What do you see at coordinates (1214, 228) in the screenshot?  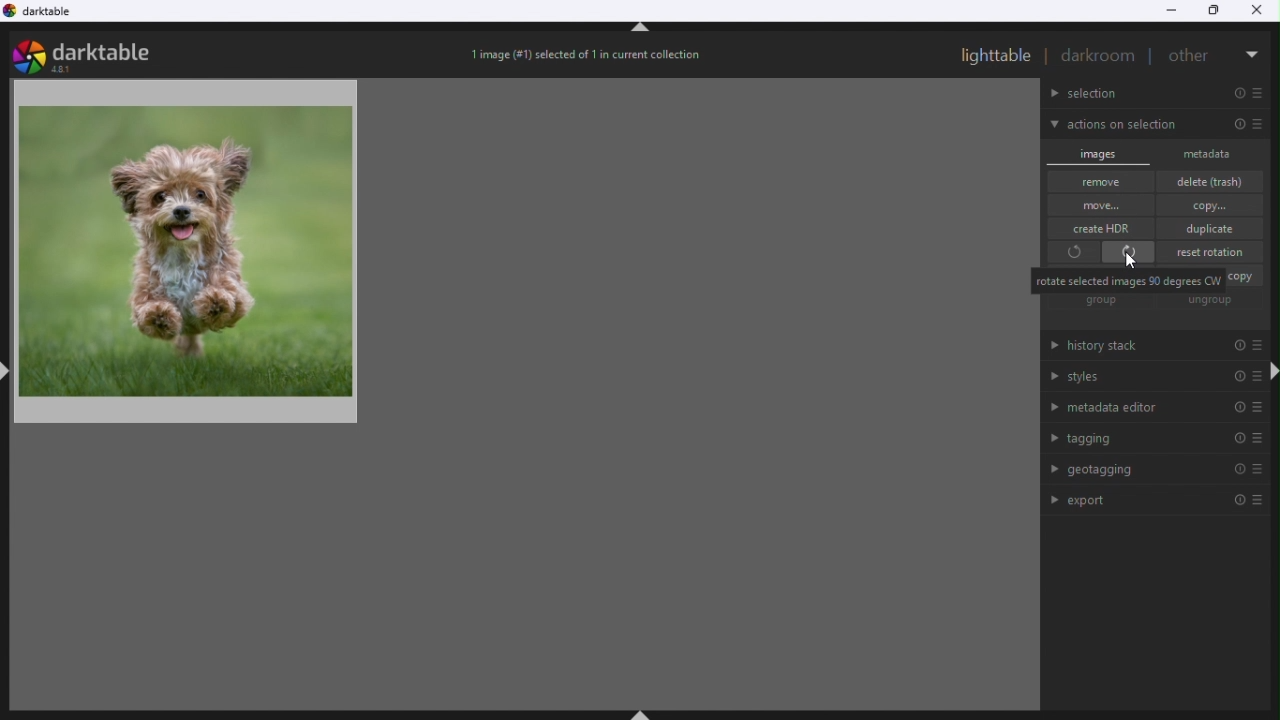 I see `Duplicate` at bounding box center [1214, 228].